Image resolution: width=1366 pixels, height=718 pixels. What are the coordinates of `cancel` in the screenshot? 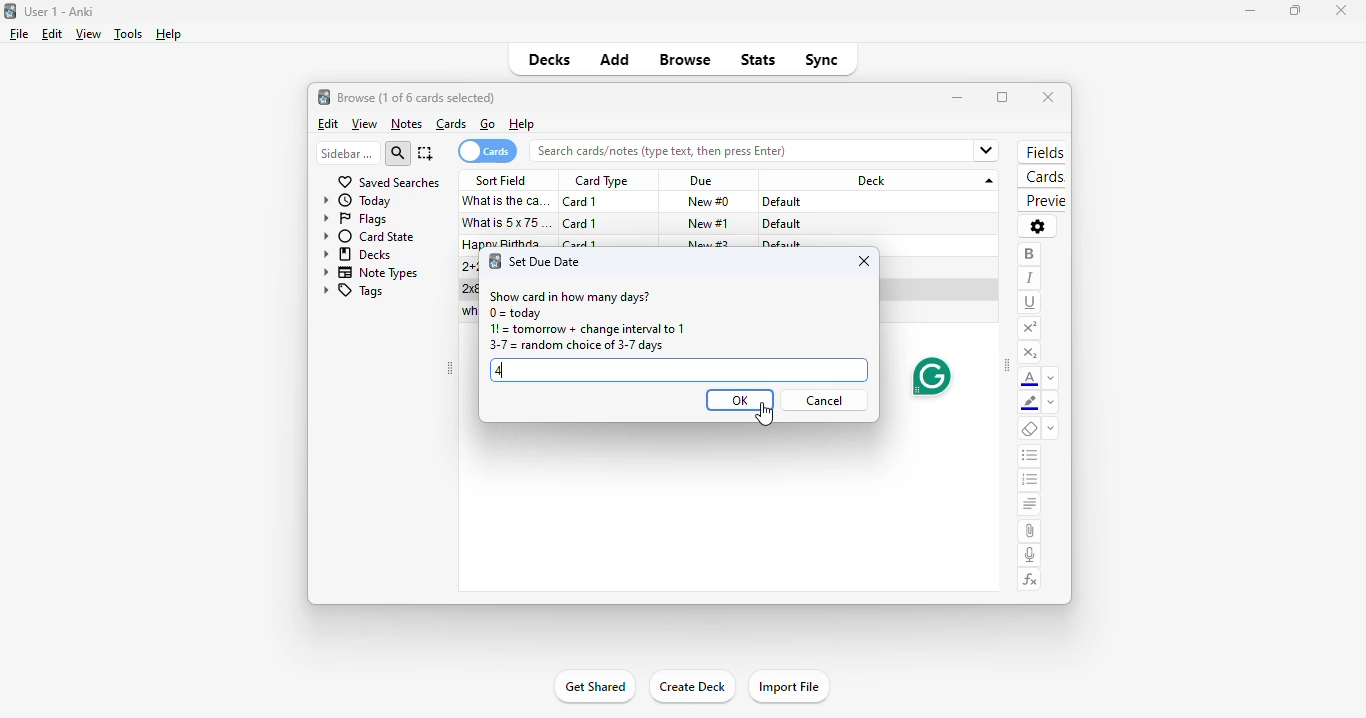 It's located at (828, 400).